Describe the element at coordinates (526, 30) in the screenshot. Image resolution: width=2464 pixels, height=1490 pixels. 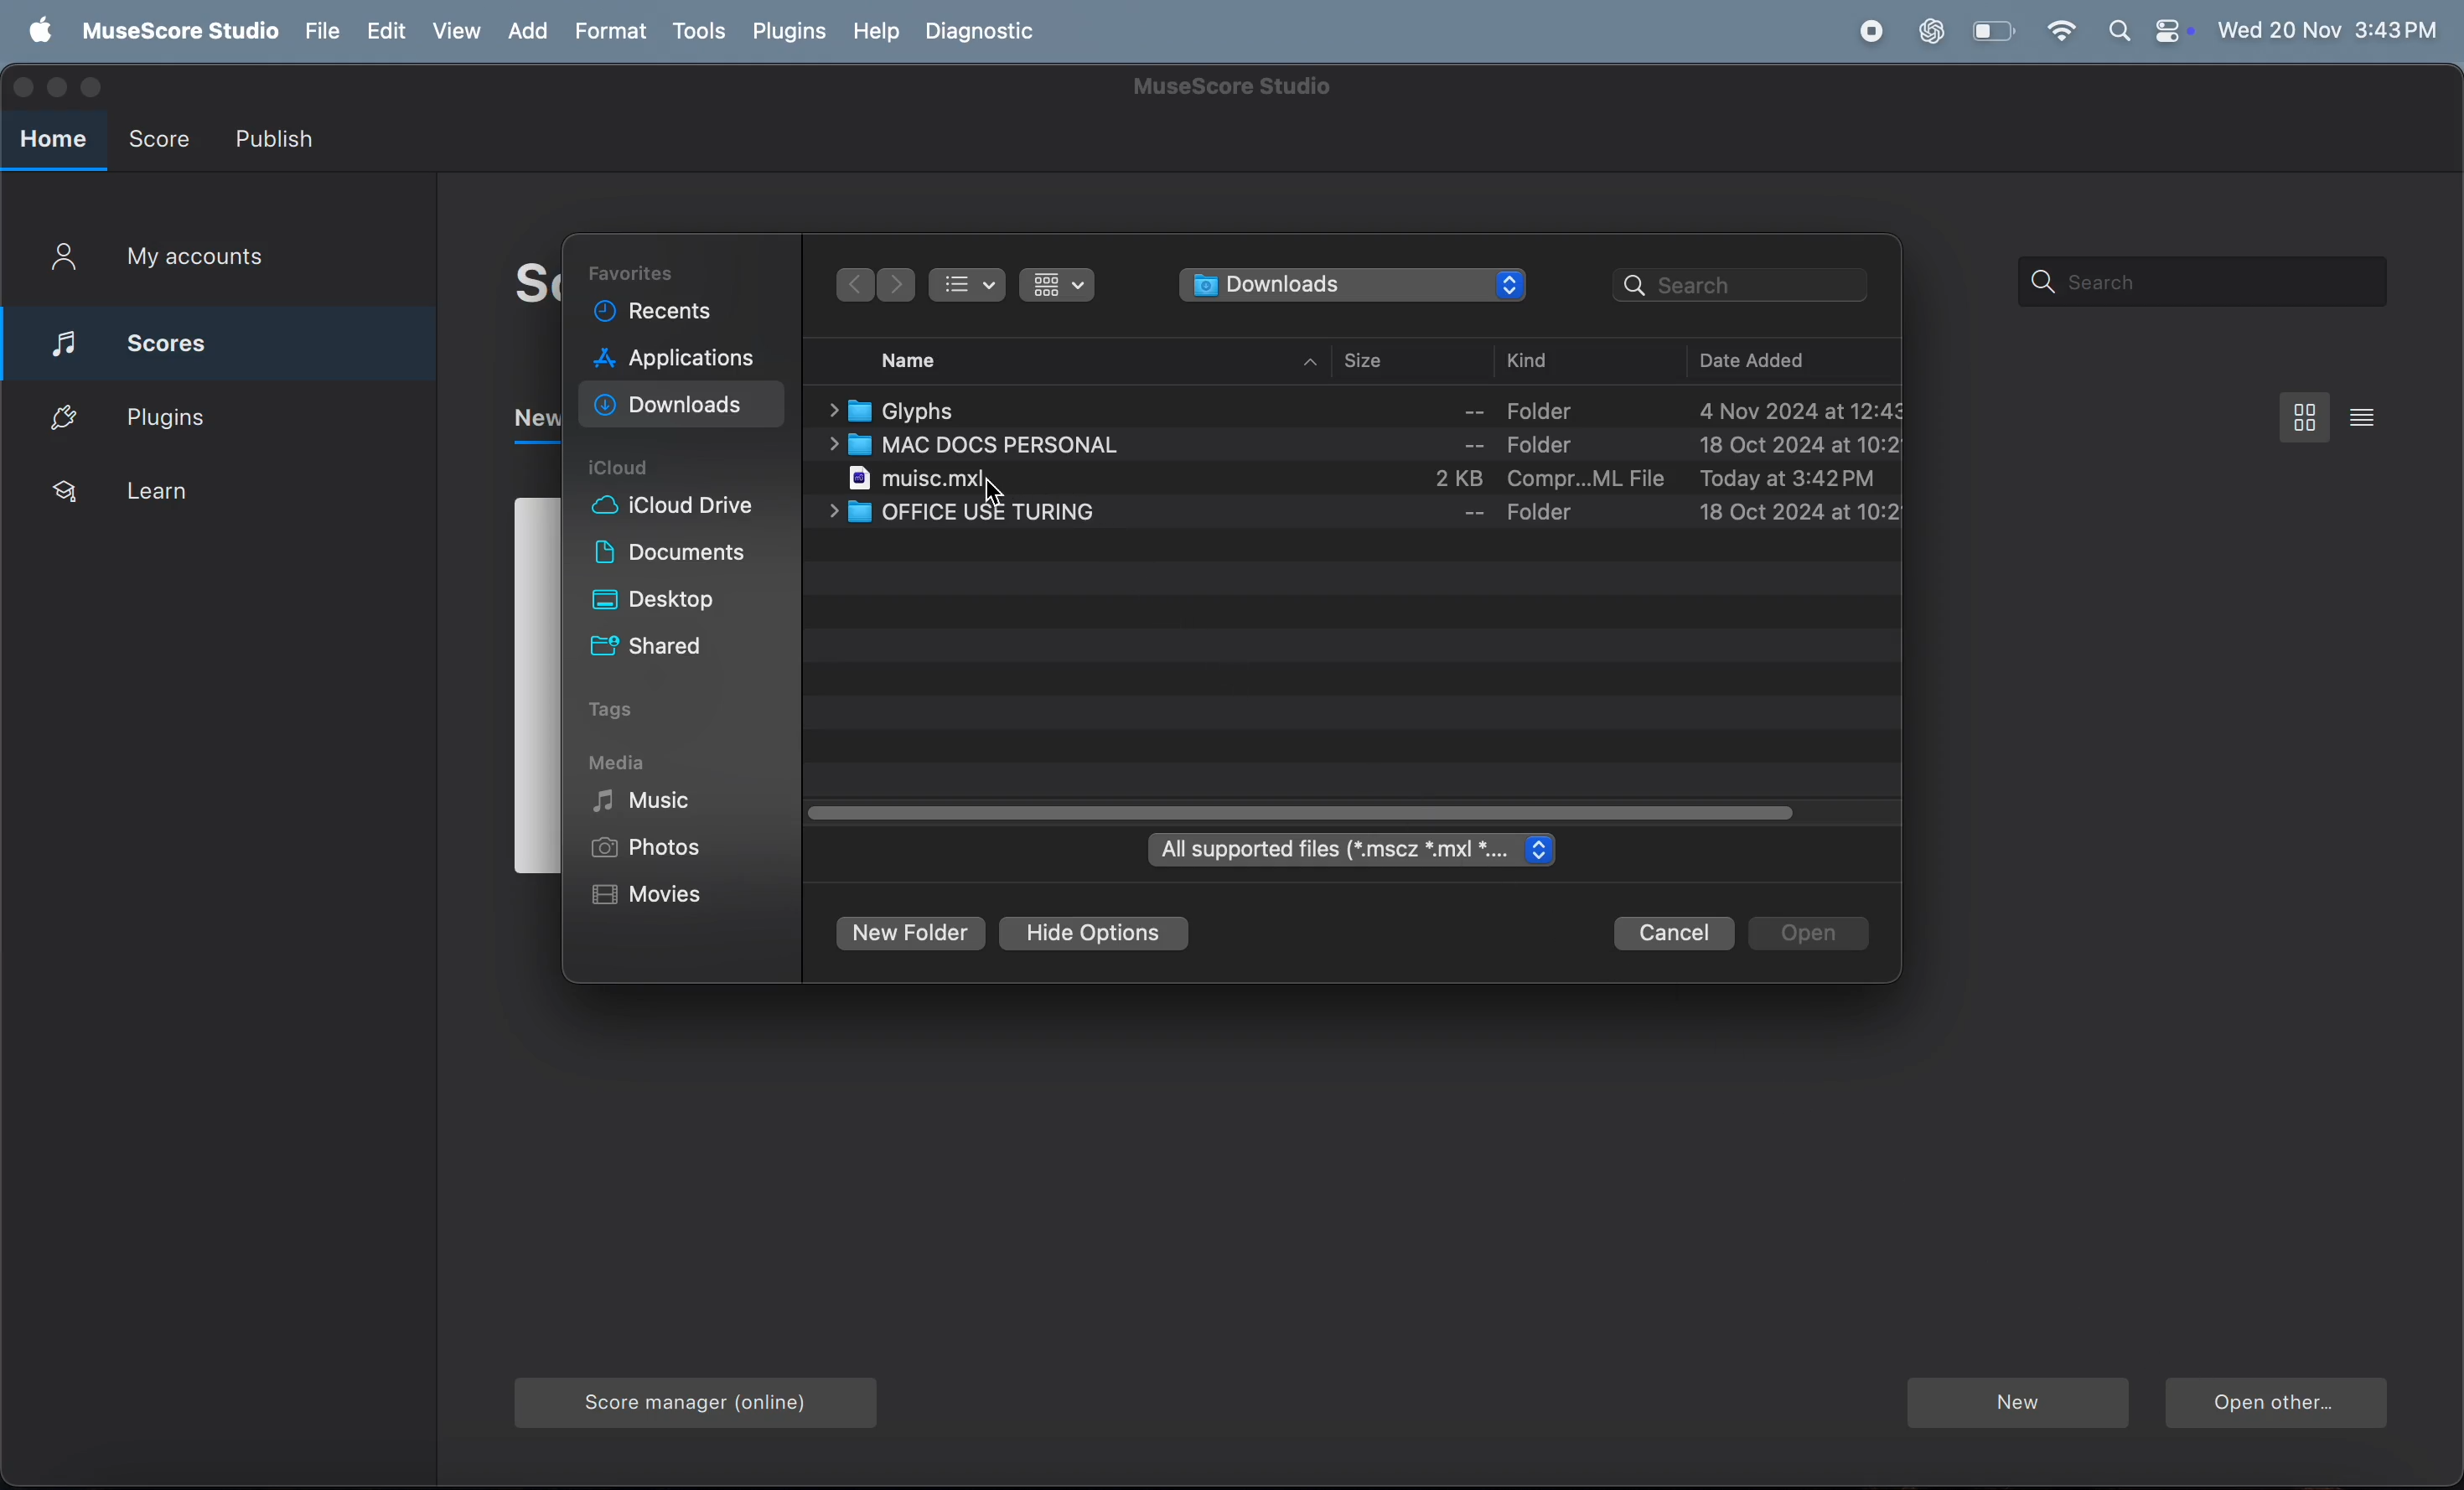
I see `add` at that location.